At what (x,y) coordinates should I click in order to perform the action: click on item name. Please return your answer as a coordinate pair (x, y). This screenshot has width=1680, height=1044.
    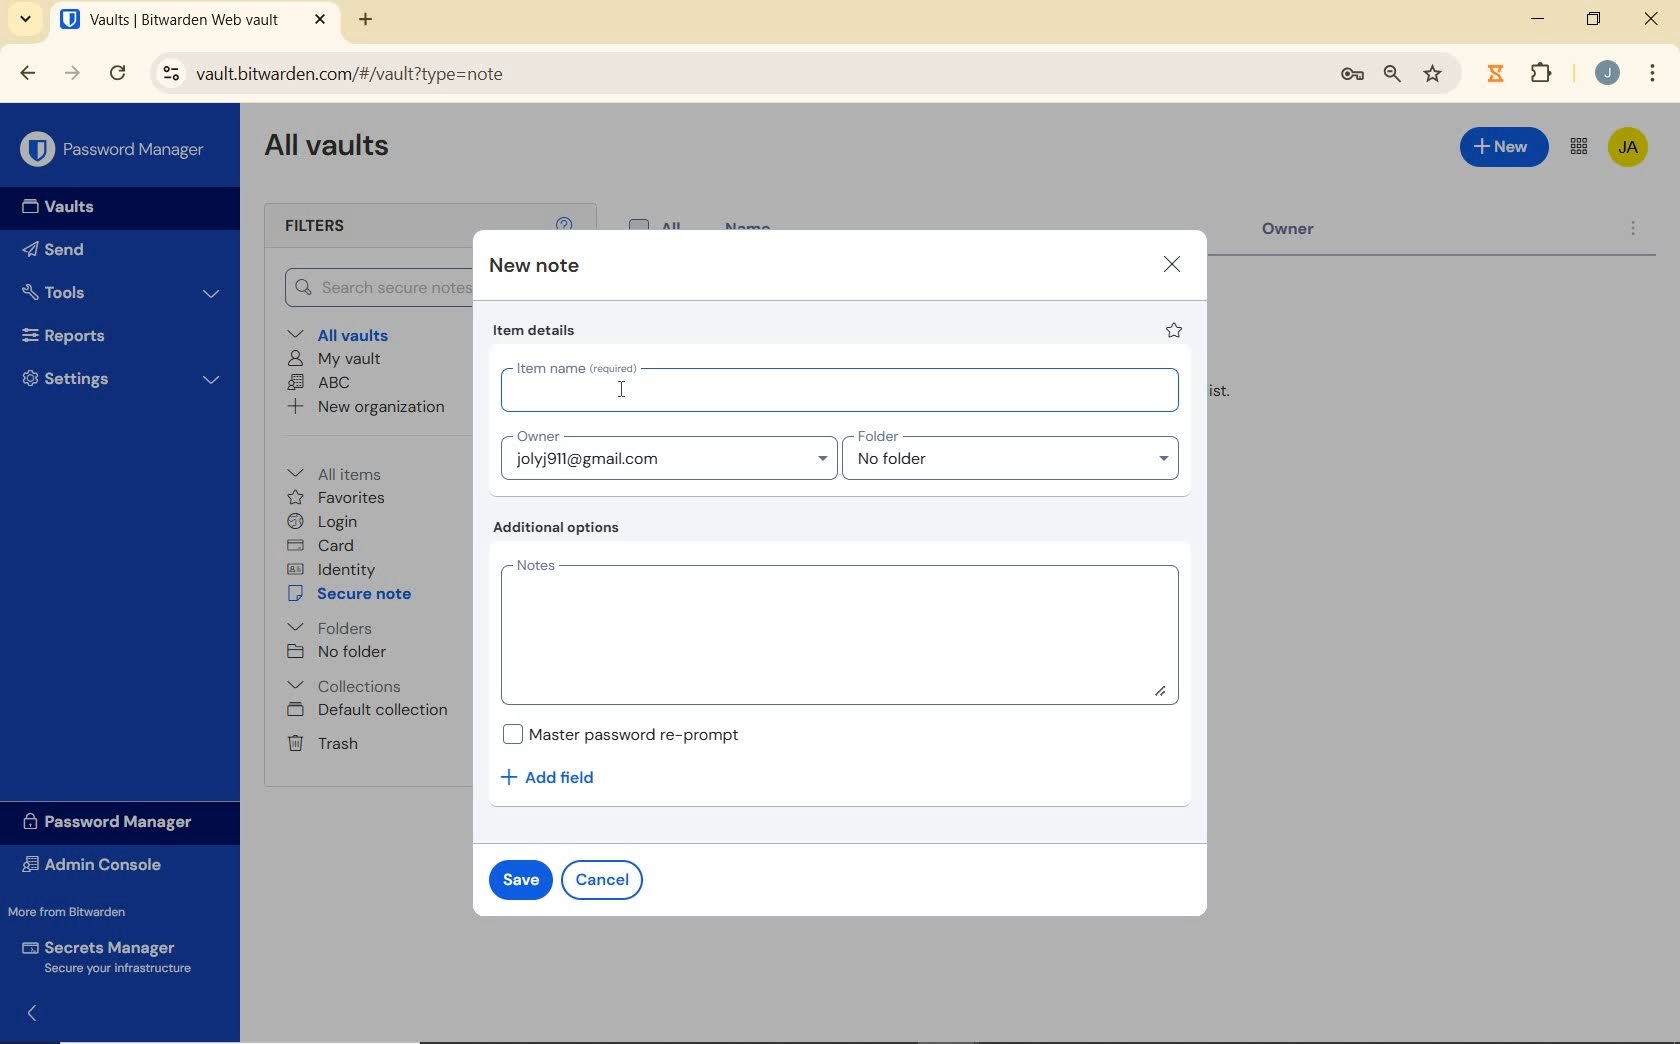
    Looking at the image, I should click on (842, 385).